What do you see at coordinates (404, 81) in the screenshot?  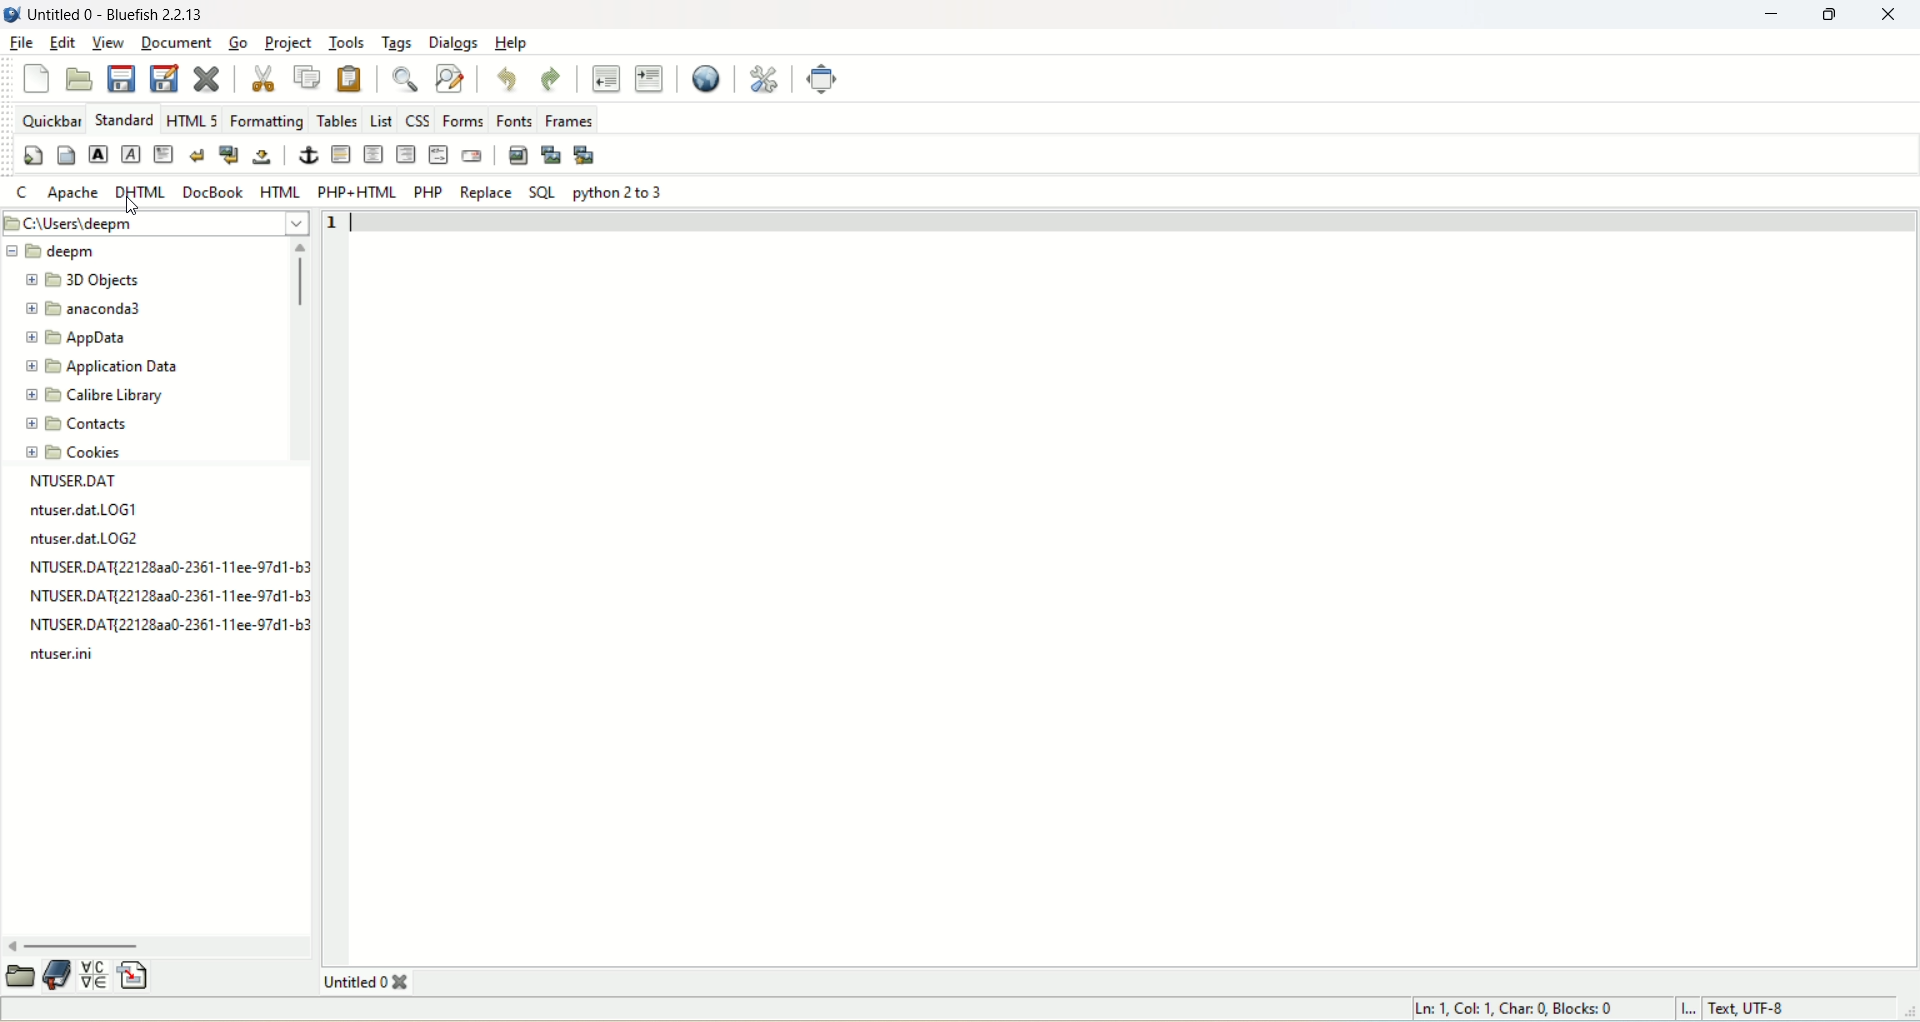 I see `show find bar` at bounding box center [404, 81].